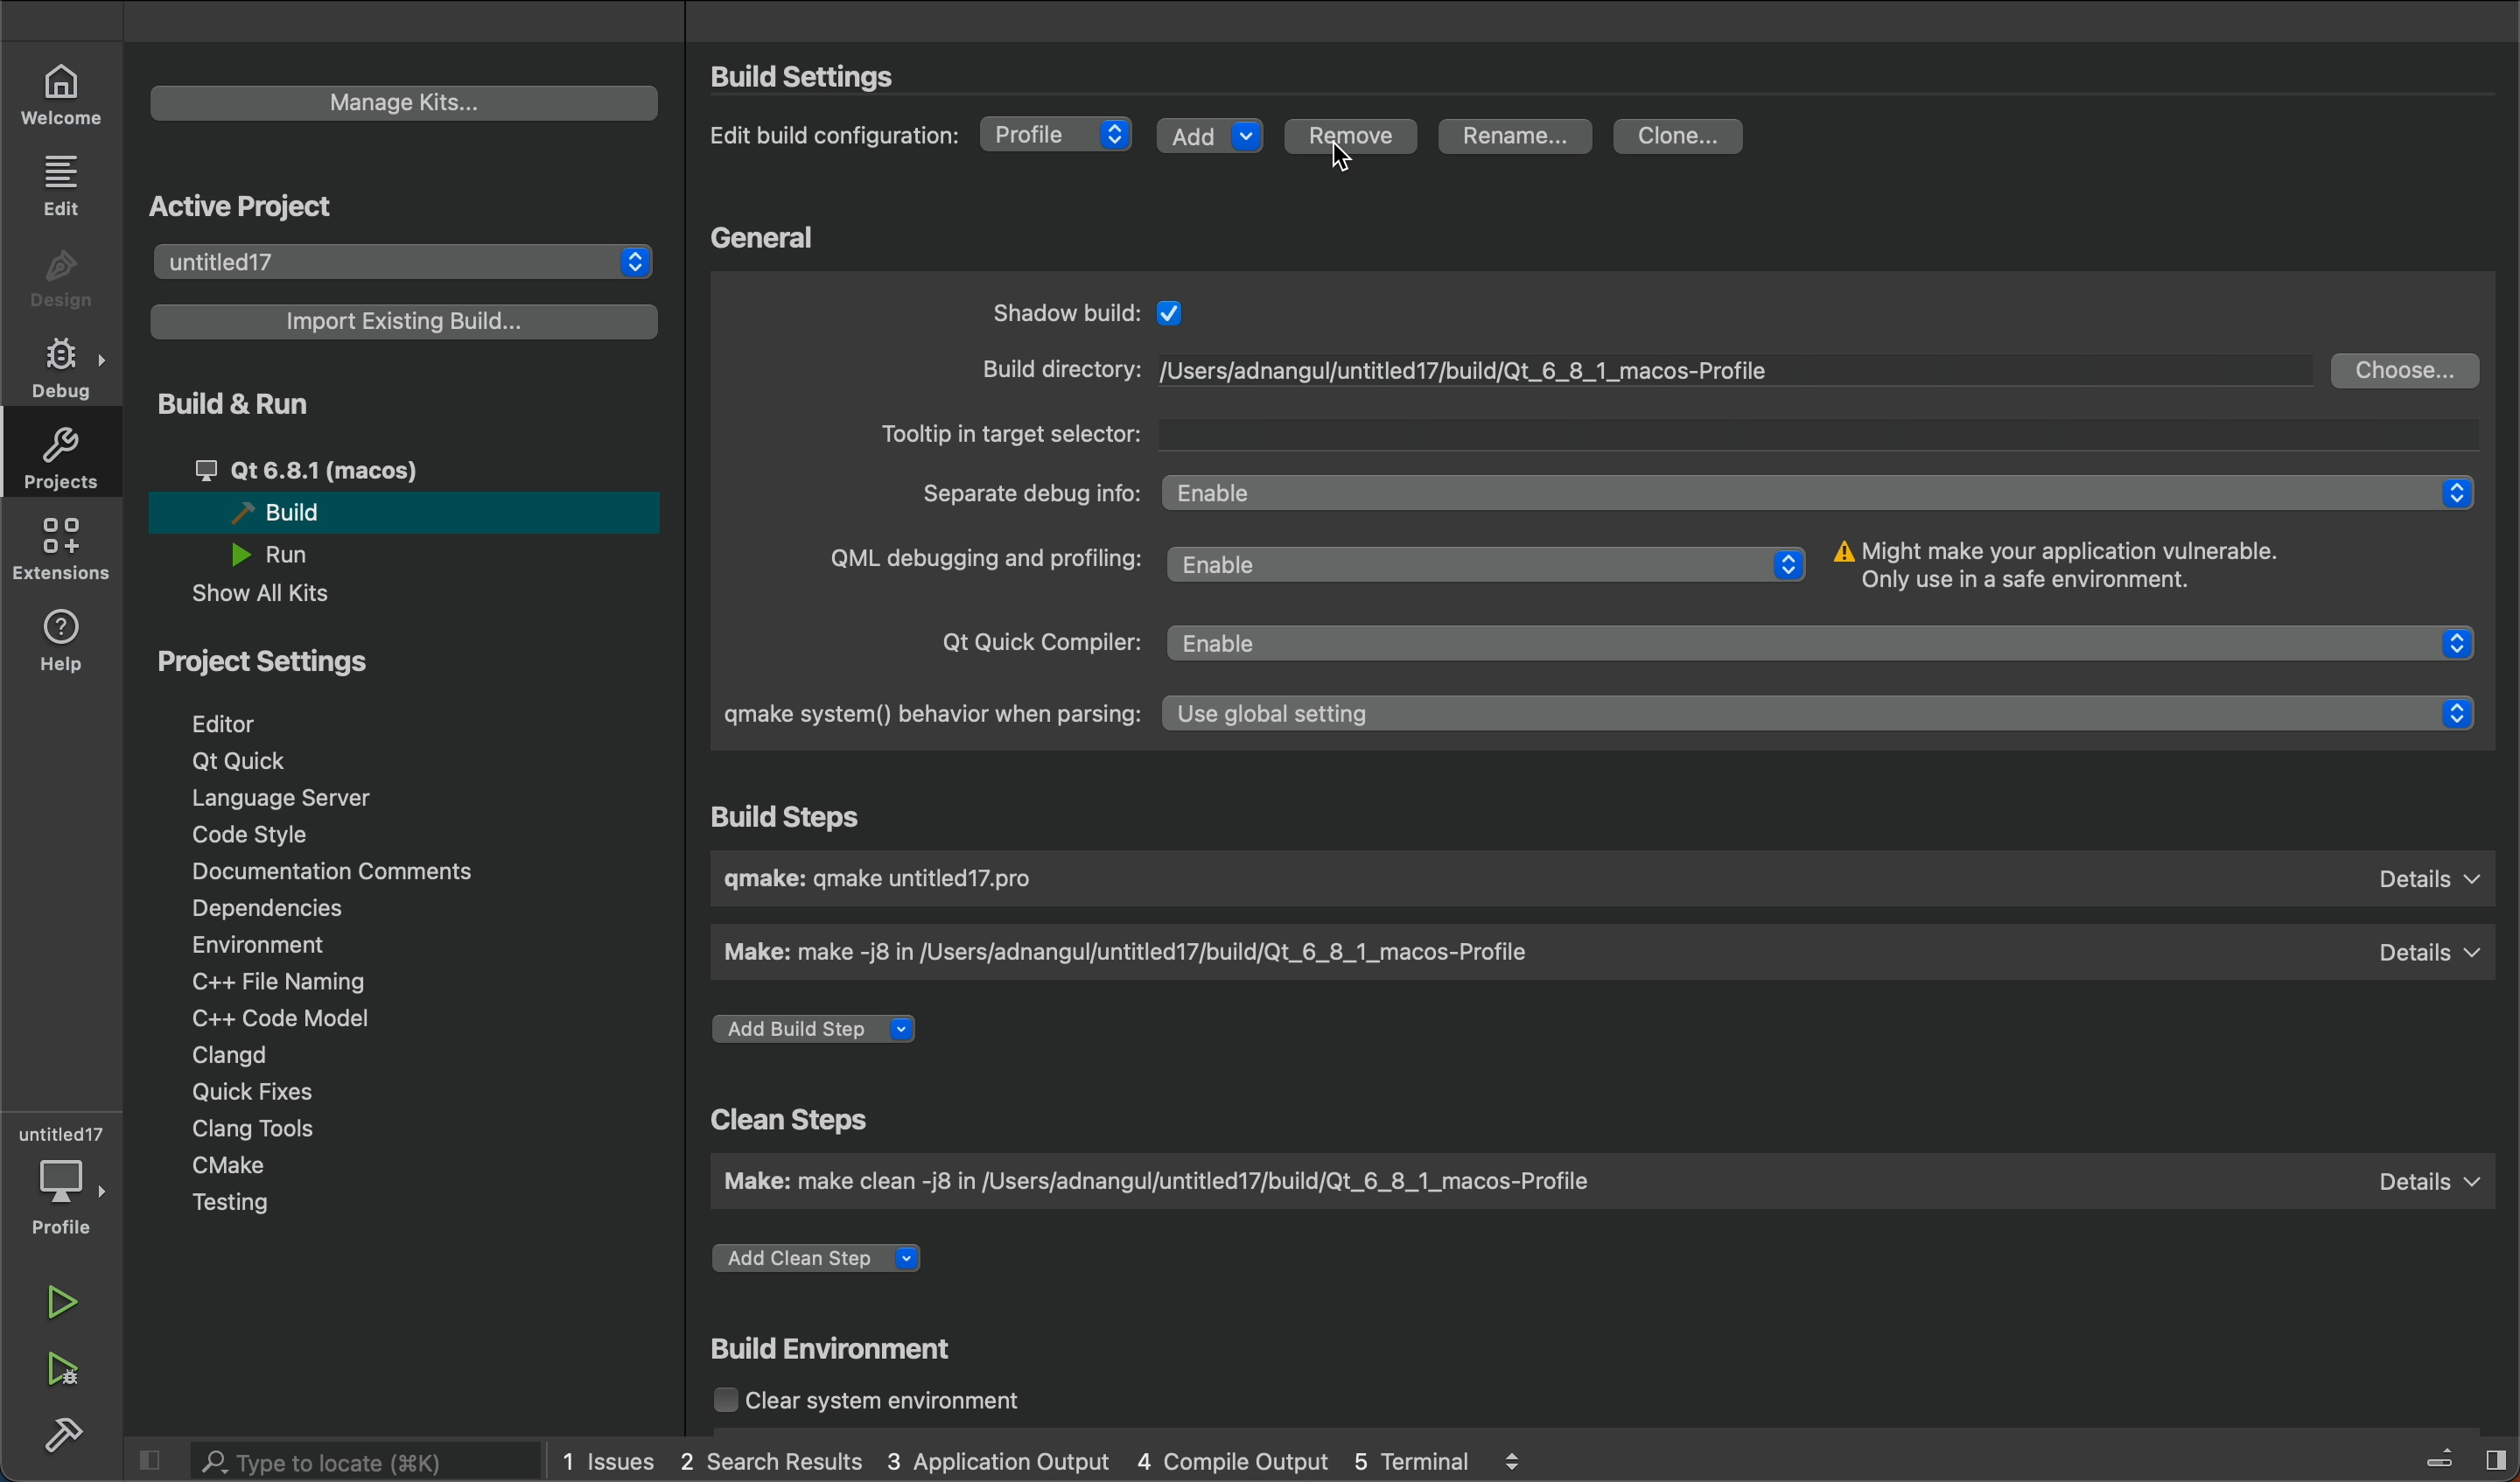 Image resolution: width=2520 pixels, height=1482 pixels. Describe the element at coordinates (254, 1209) in the screenshot. I see `testing` at that location.